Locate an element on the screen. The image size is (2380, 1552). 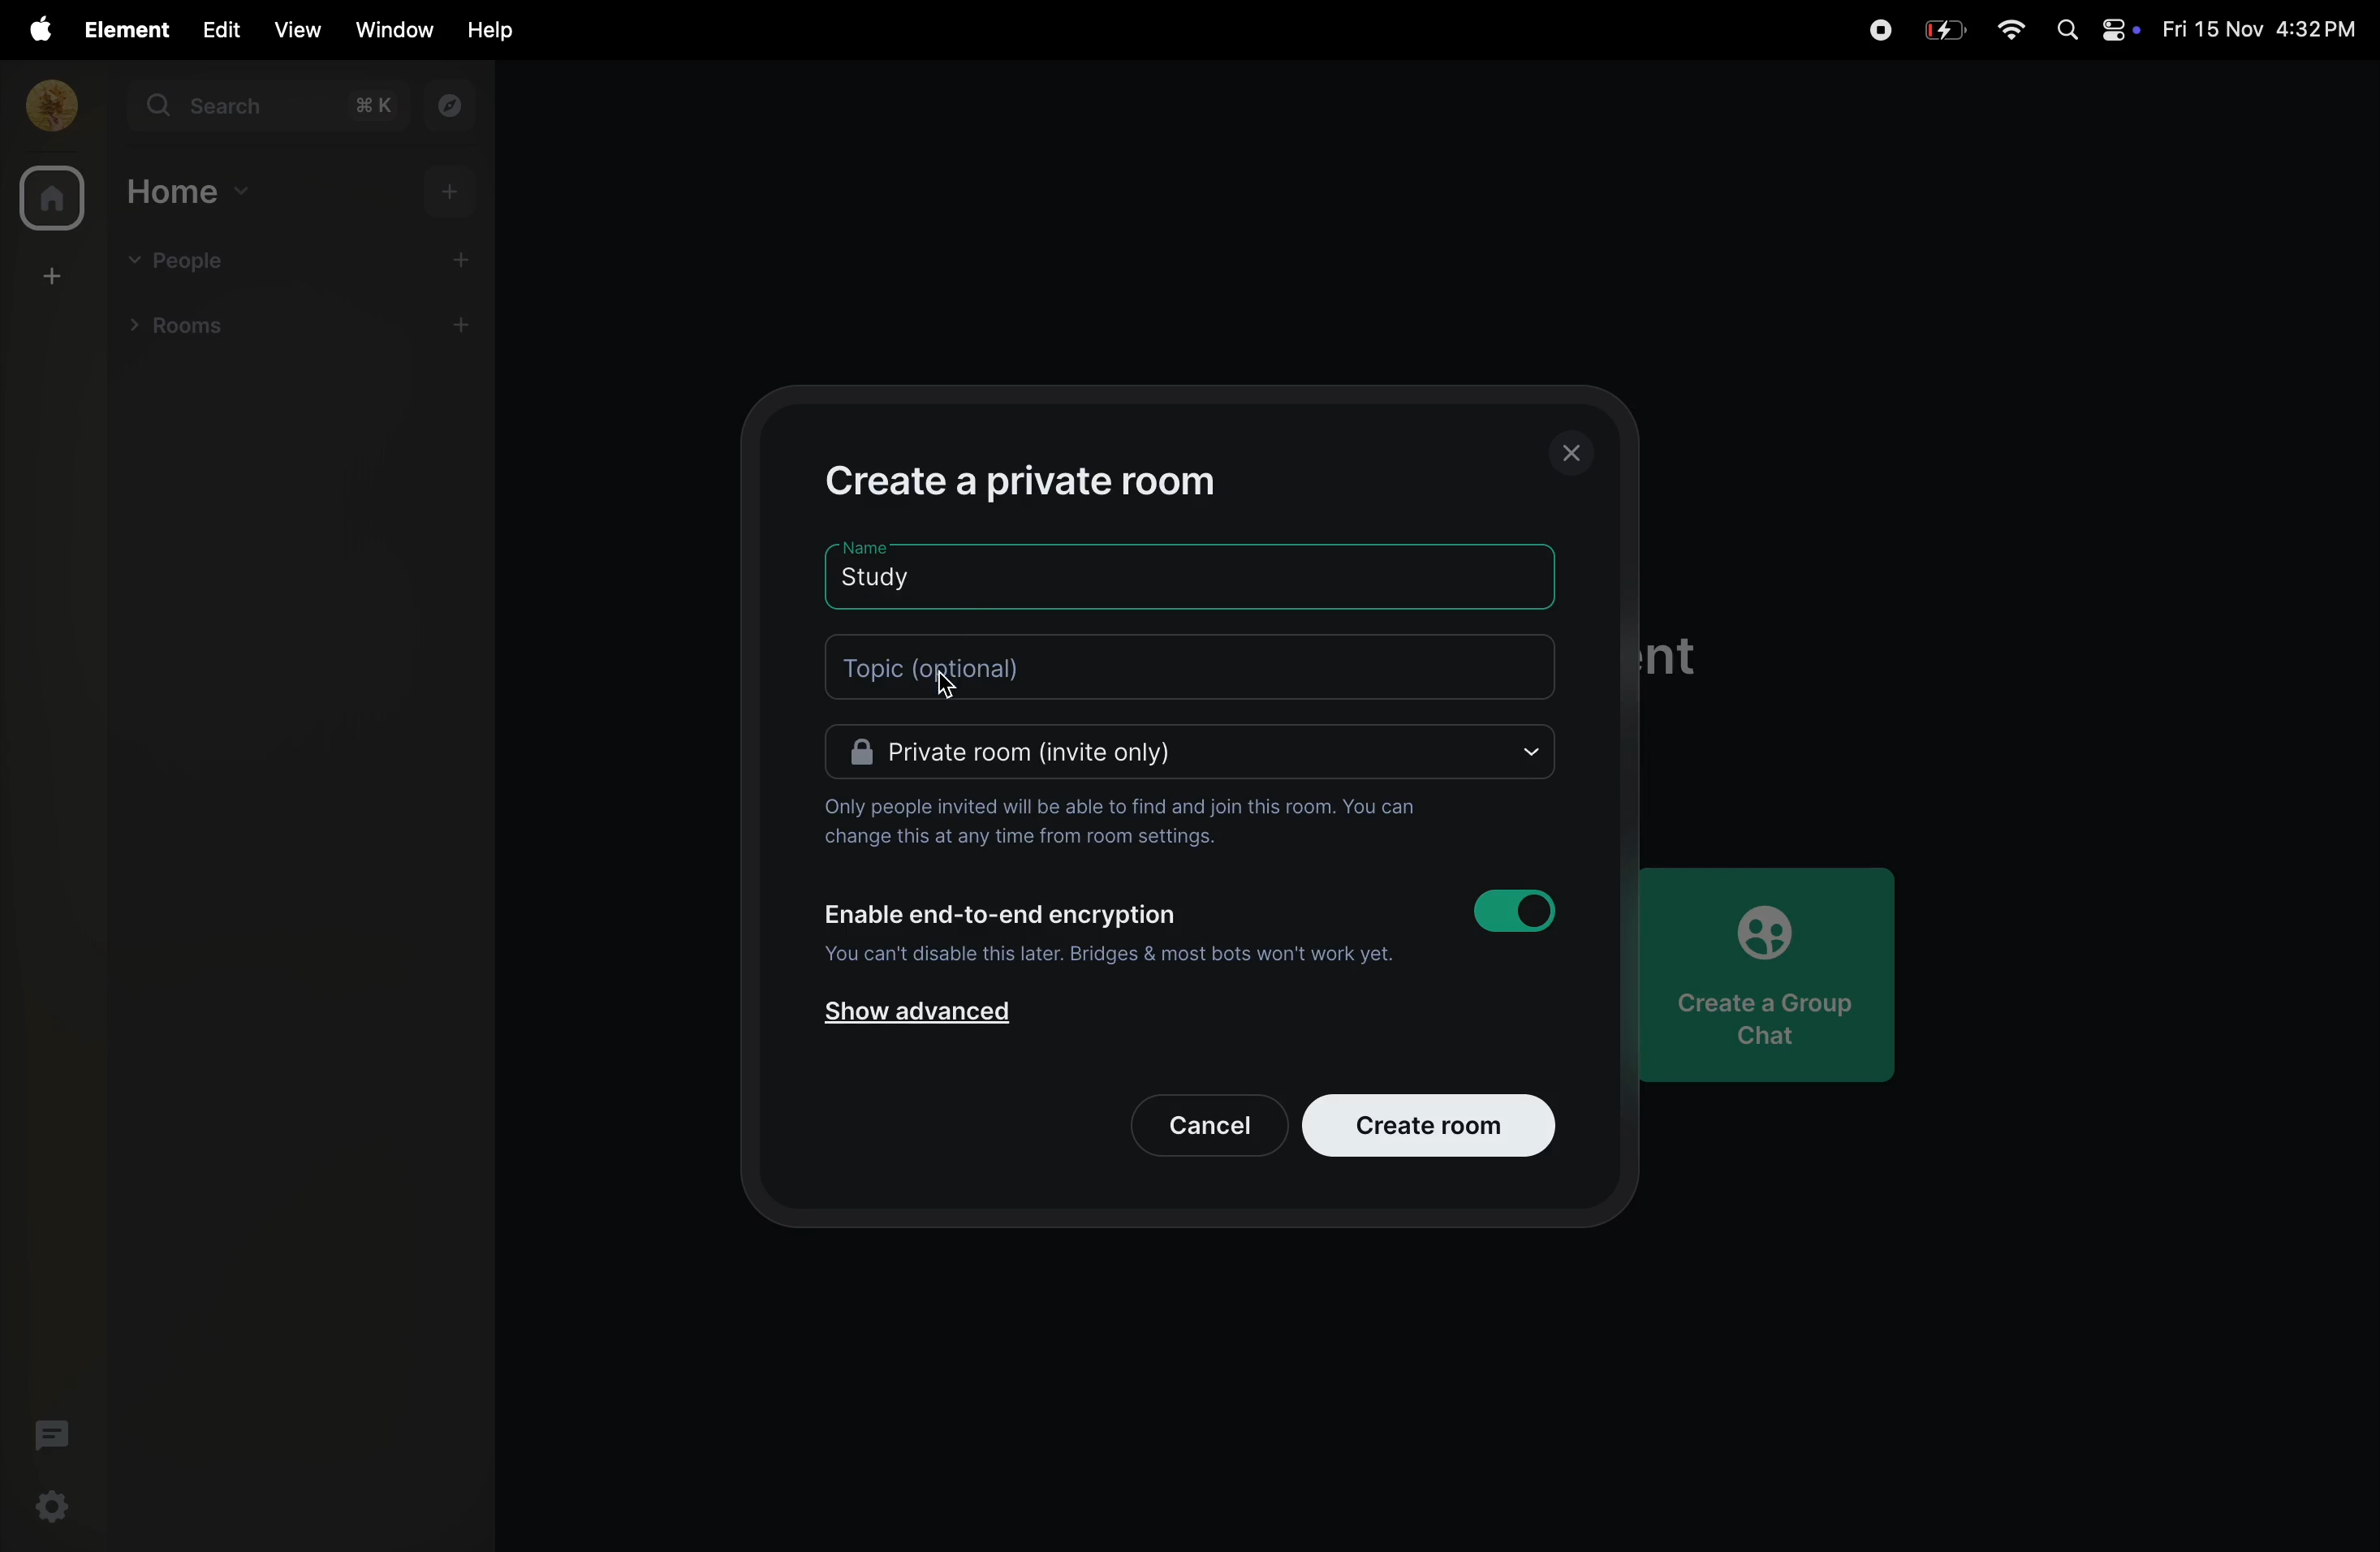
create room is located at coordinates (1431, 1123).